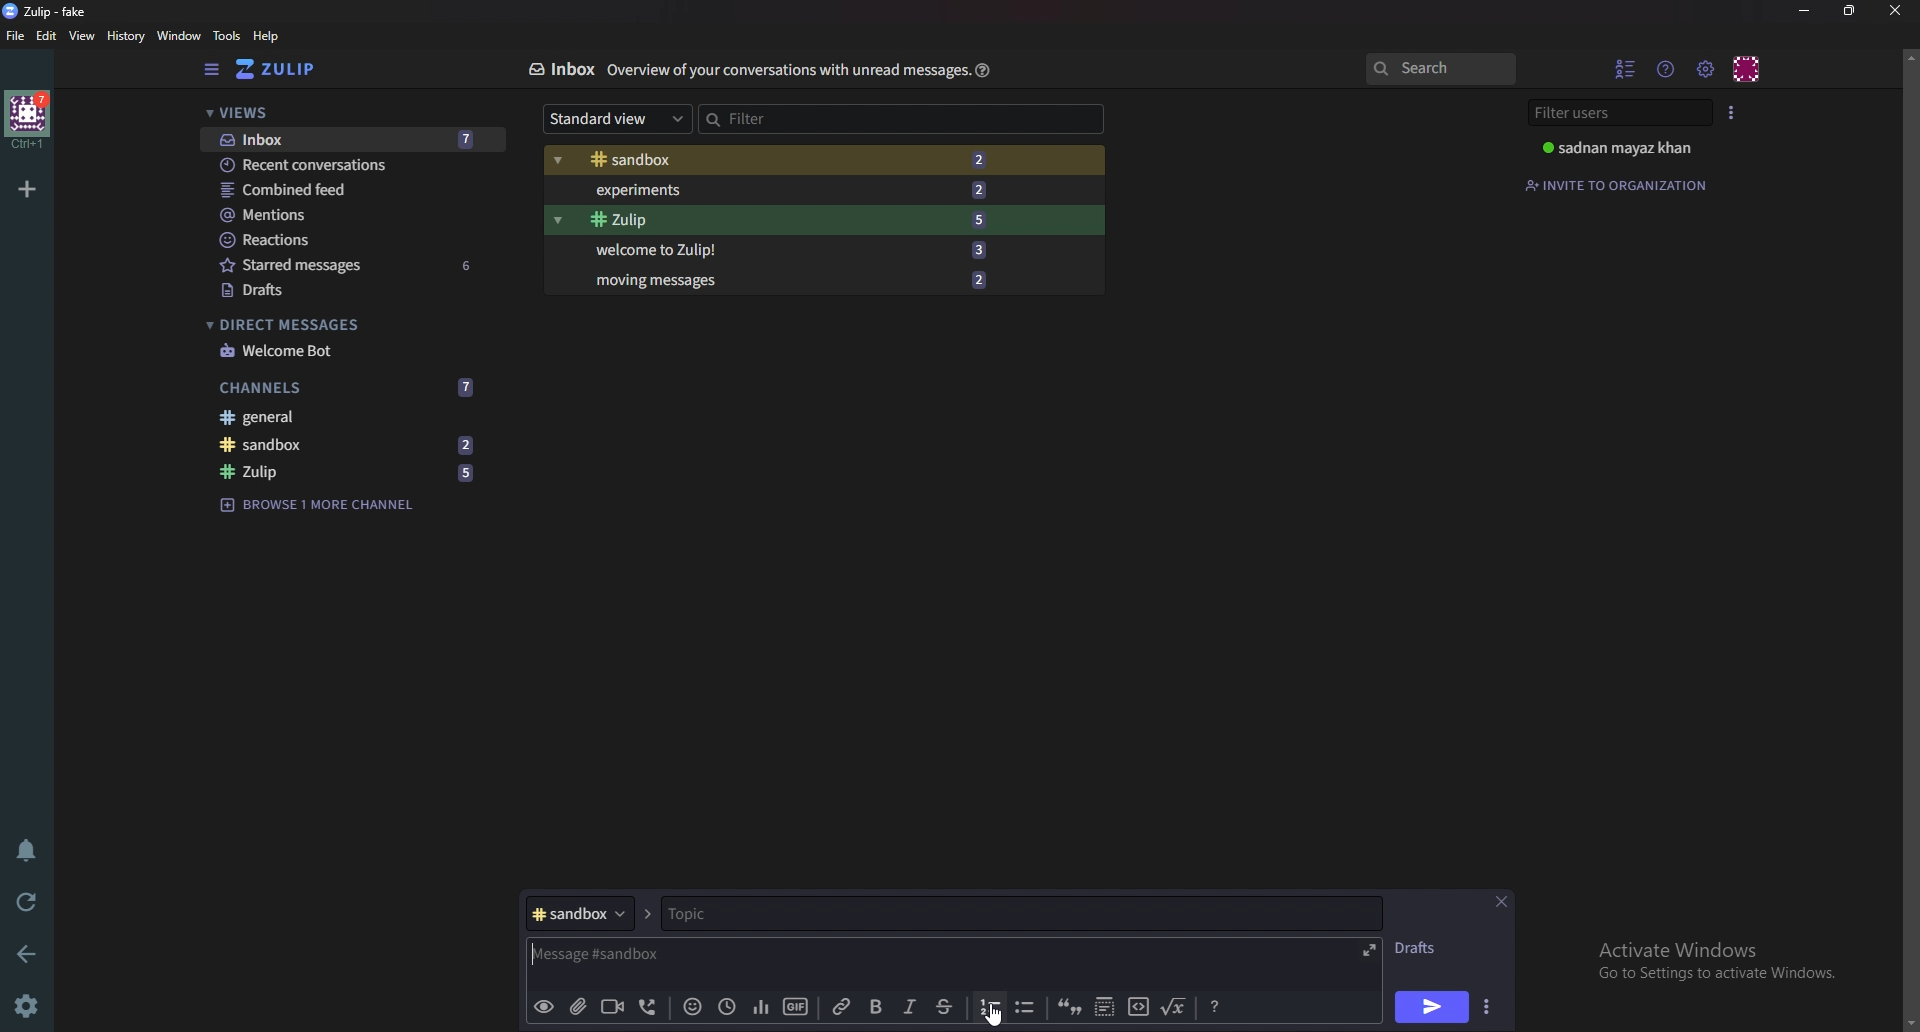  Describe the element at coordinates (328, 503) in the screenshot. I see `Browse channel` at that location.